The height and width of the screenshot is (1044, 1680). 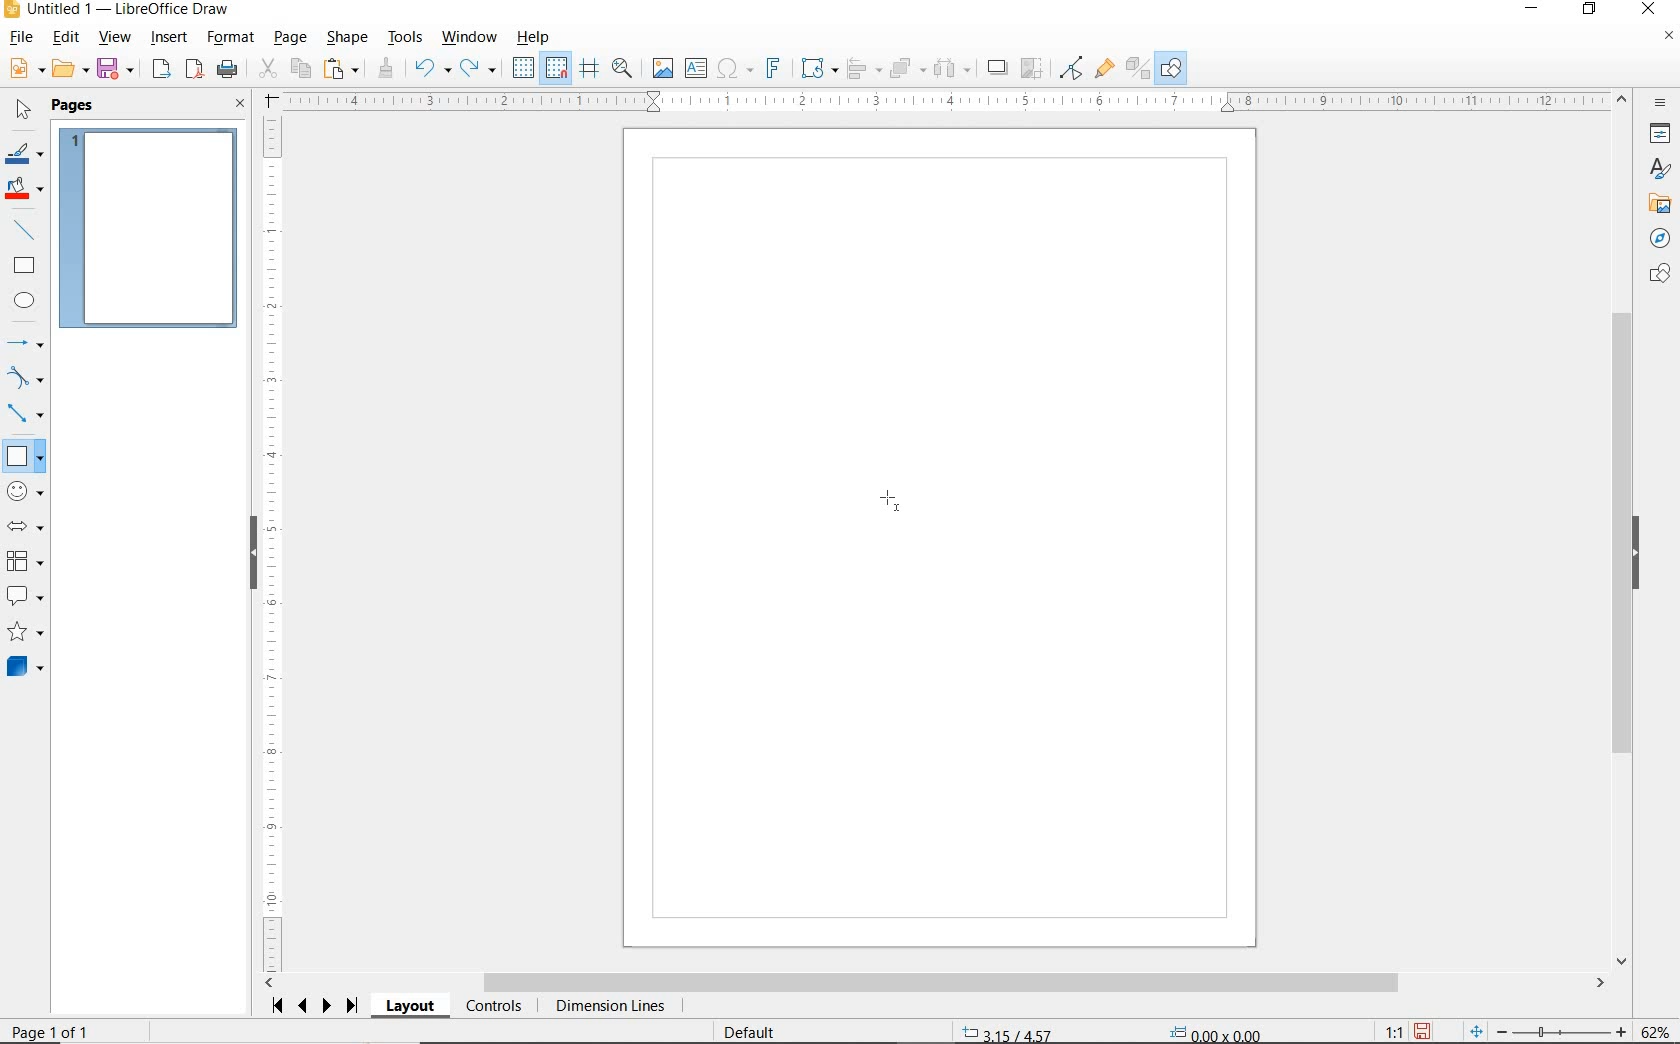 I want to click on ARRANGE, so click(x=908, y=67).